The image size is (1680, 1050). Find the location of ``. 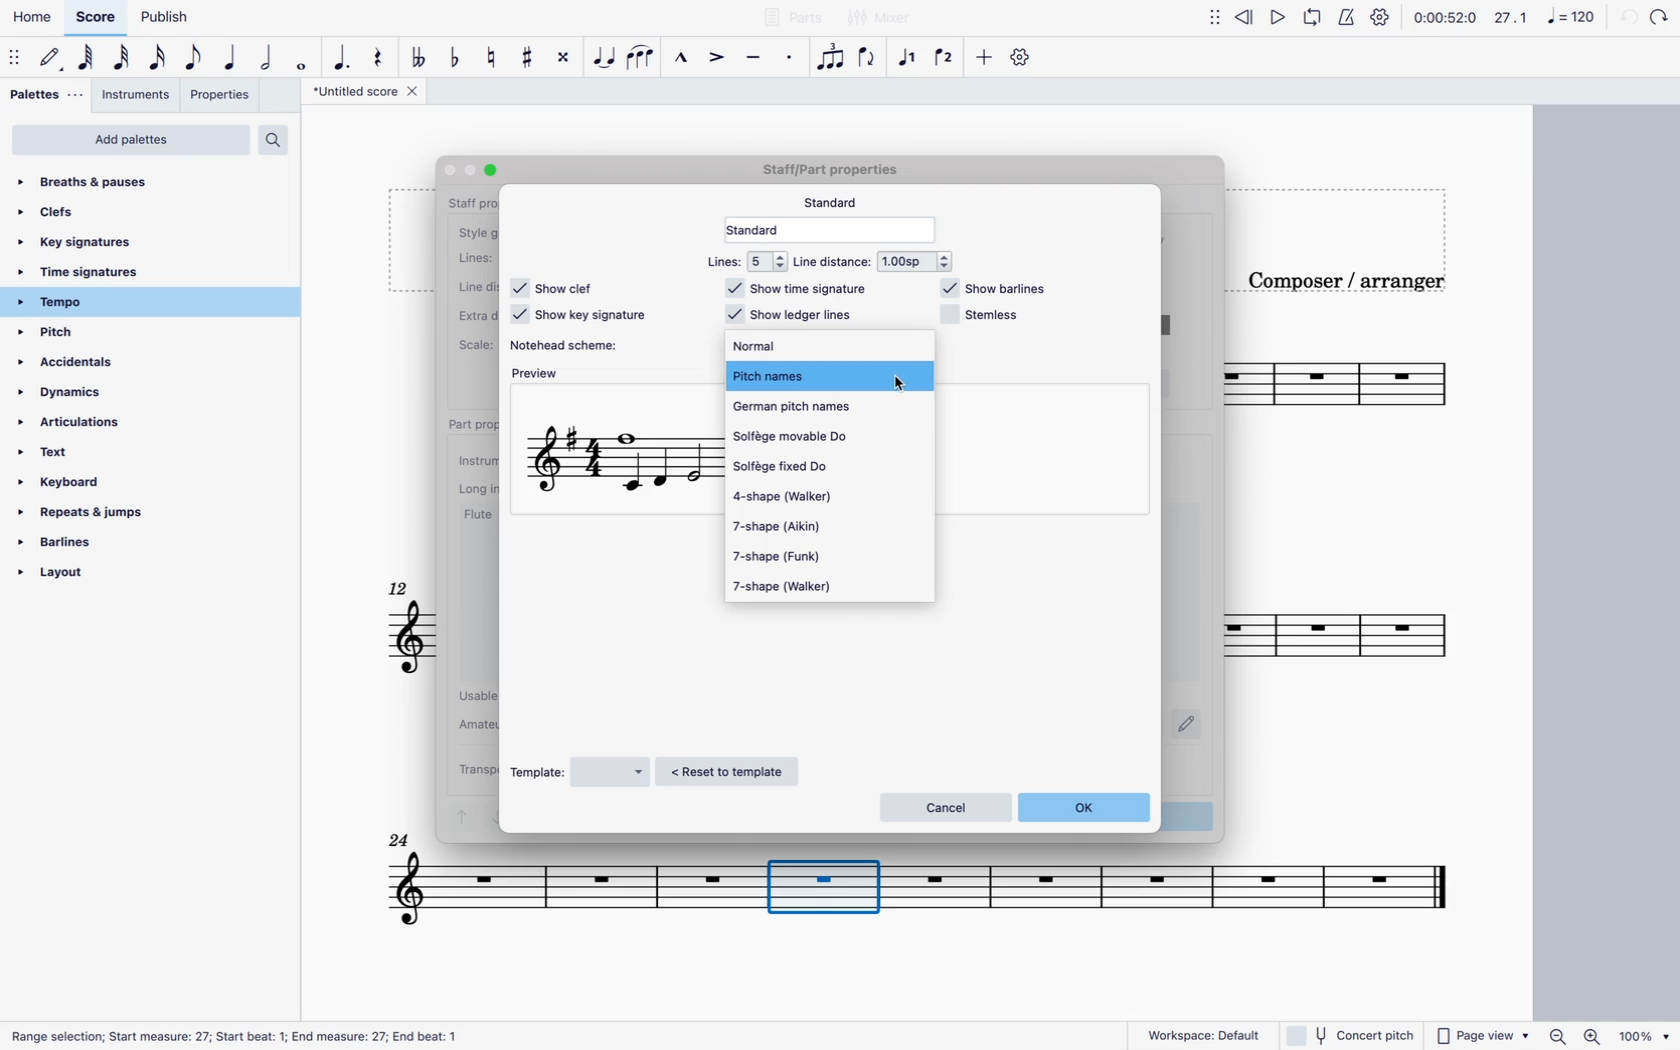

 is located at coordinates (838, 173).